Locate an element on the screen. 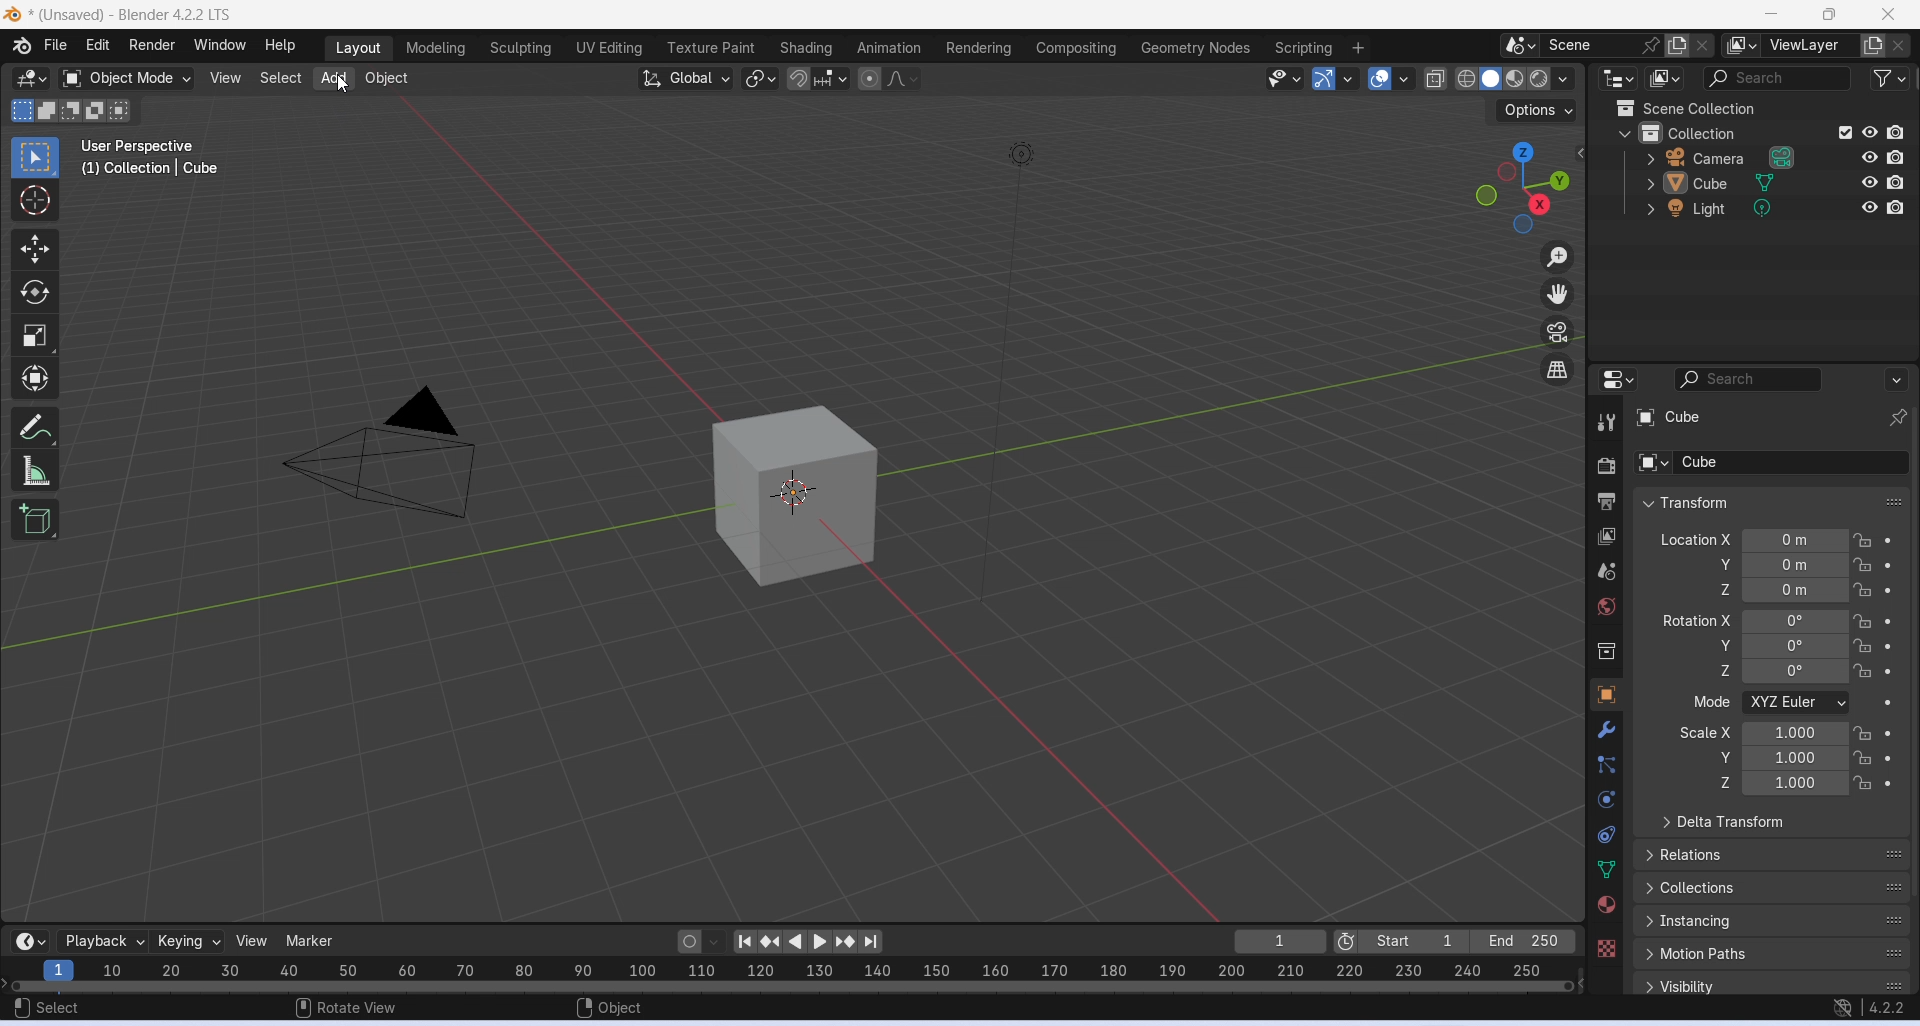 Image resolution: width=1920 pixels, height=1026 pixels. material is located at coordinates (1605, 904).